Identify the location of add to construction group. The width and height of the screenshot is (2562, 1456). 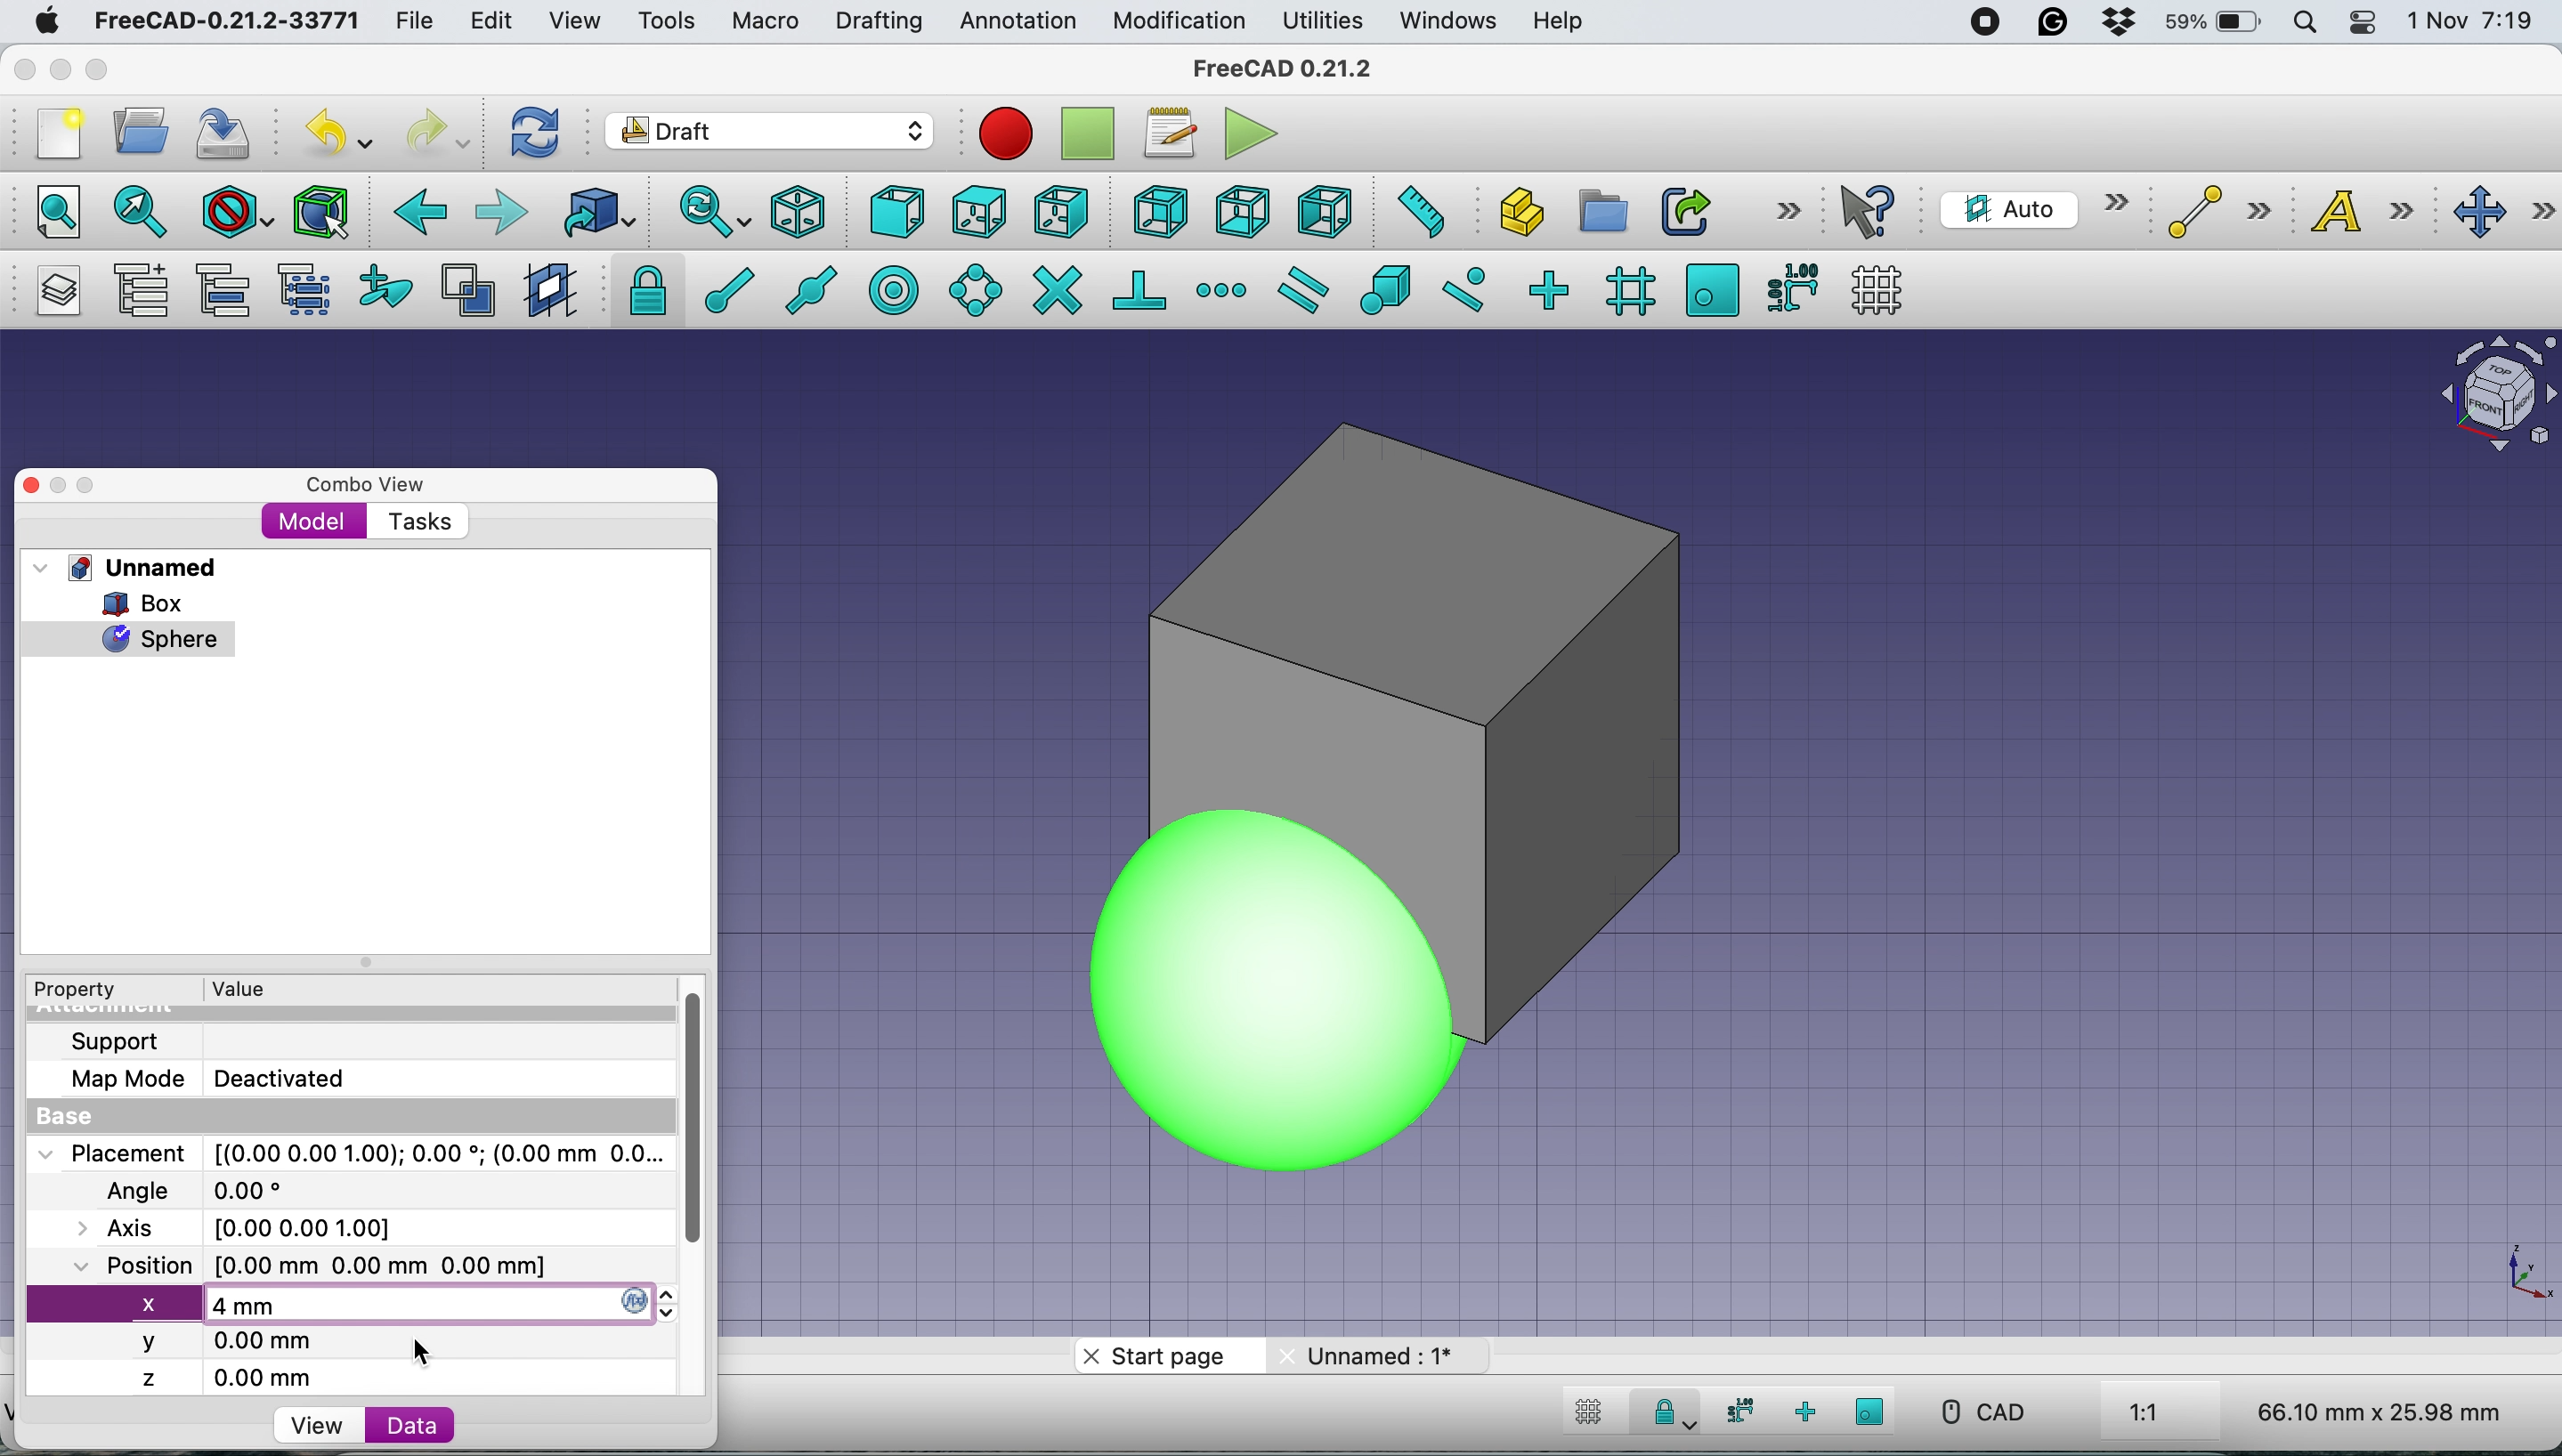
(390, 288).